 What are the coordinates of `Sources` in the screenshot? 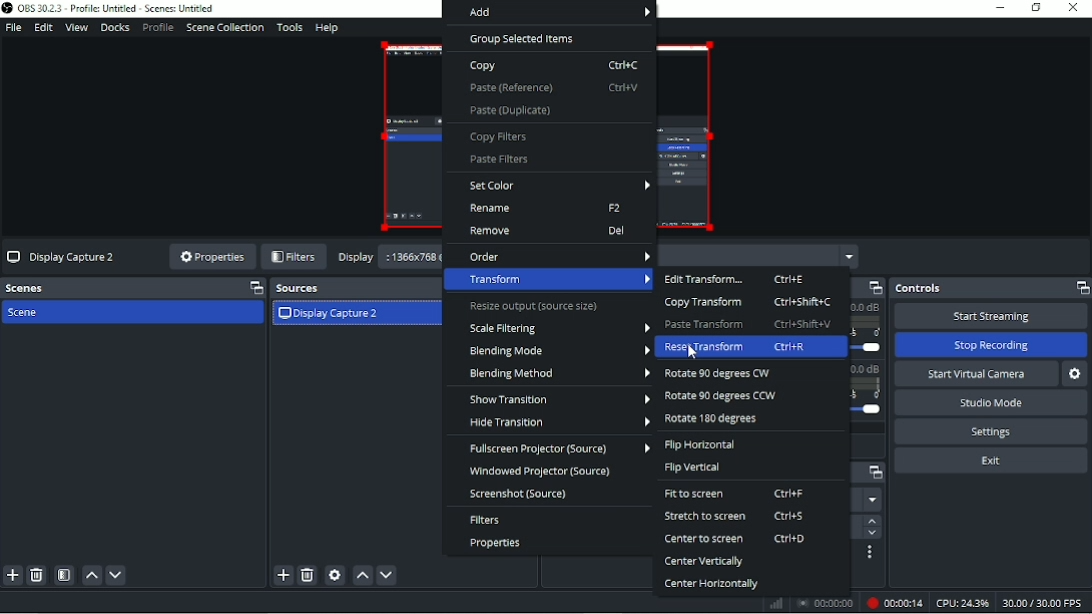 It's located at (351, 288).